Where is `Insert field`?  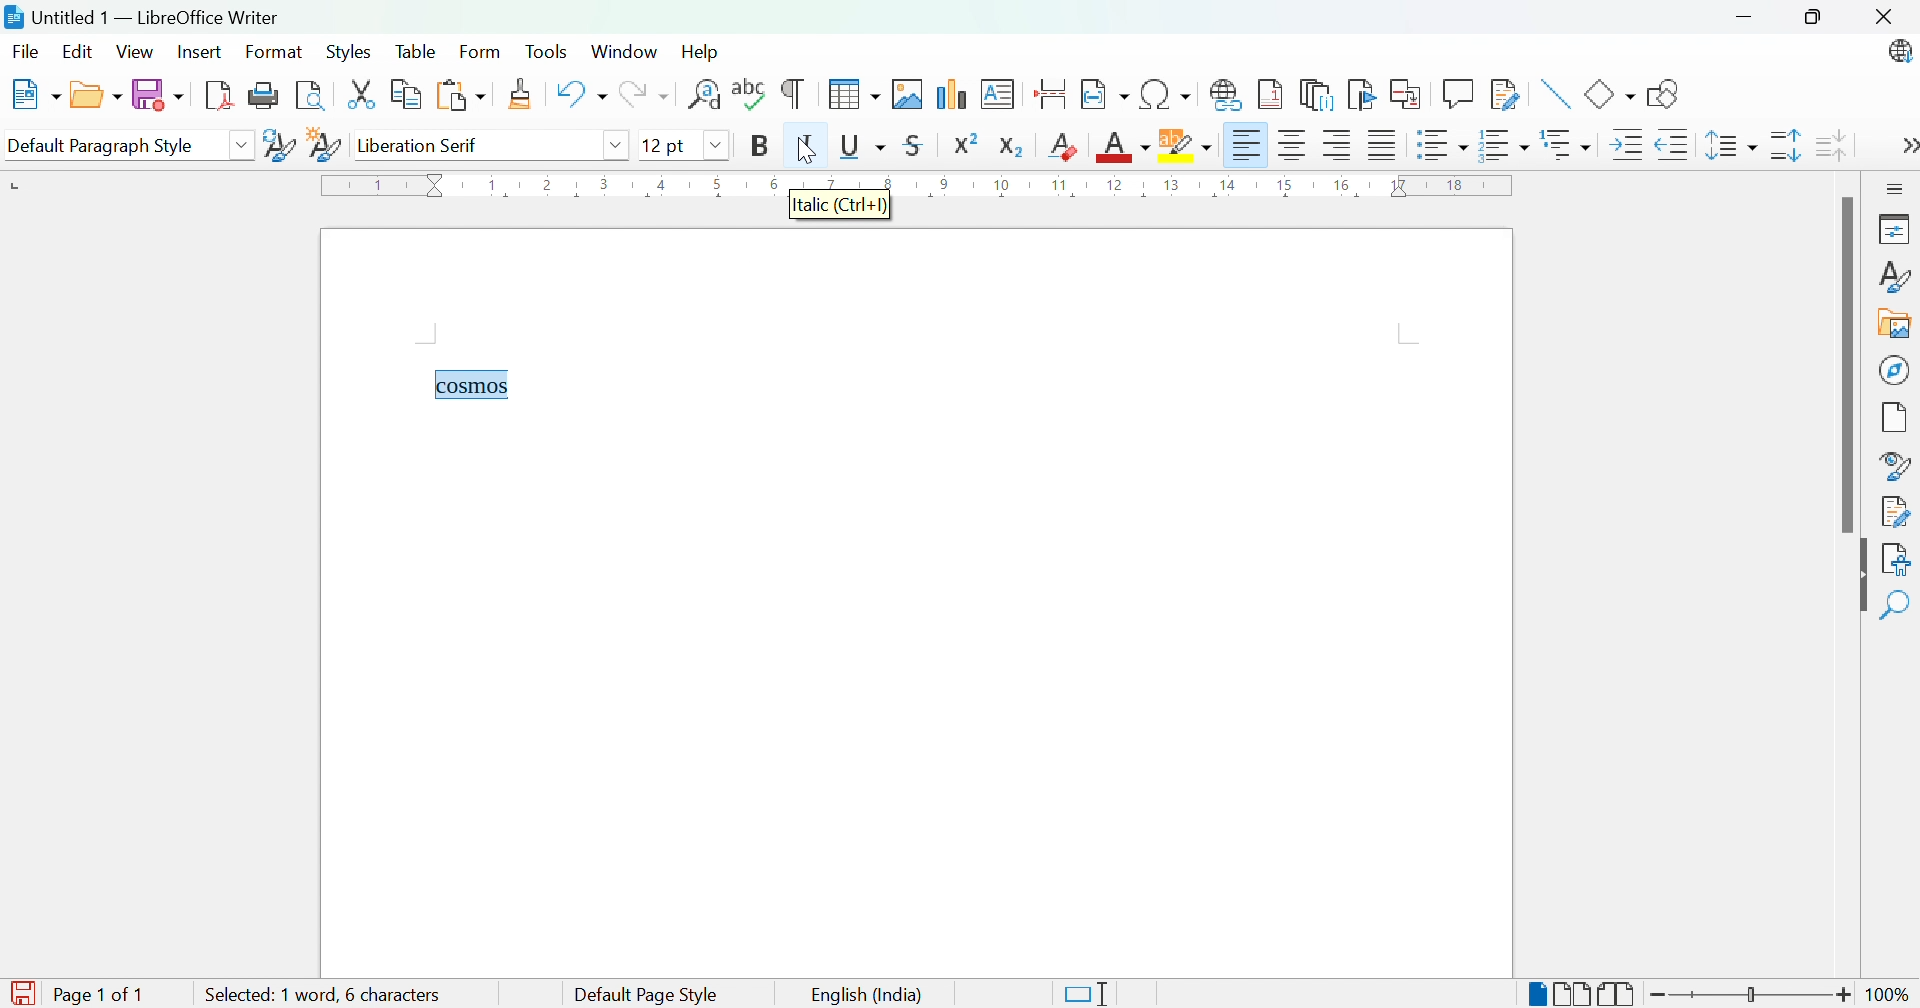
Insert field is located at coordinates (1105, 92).